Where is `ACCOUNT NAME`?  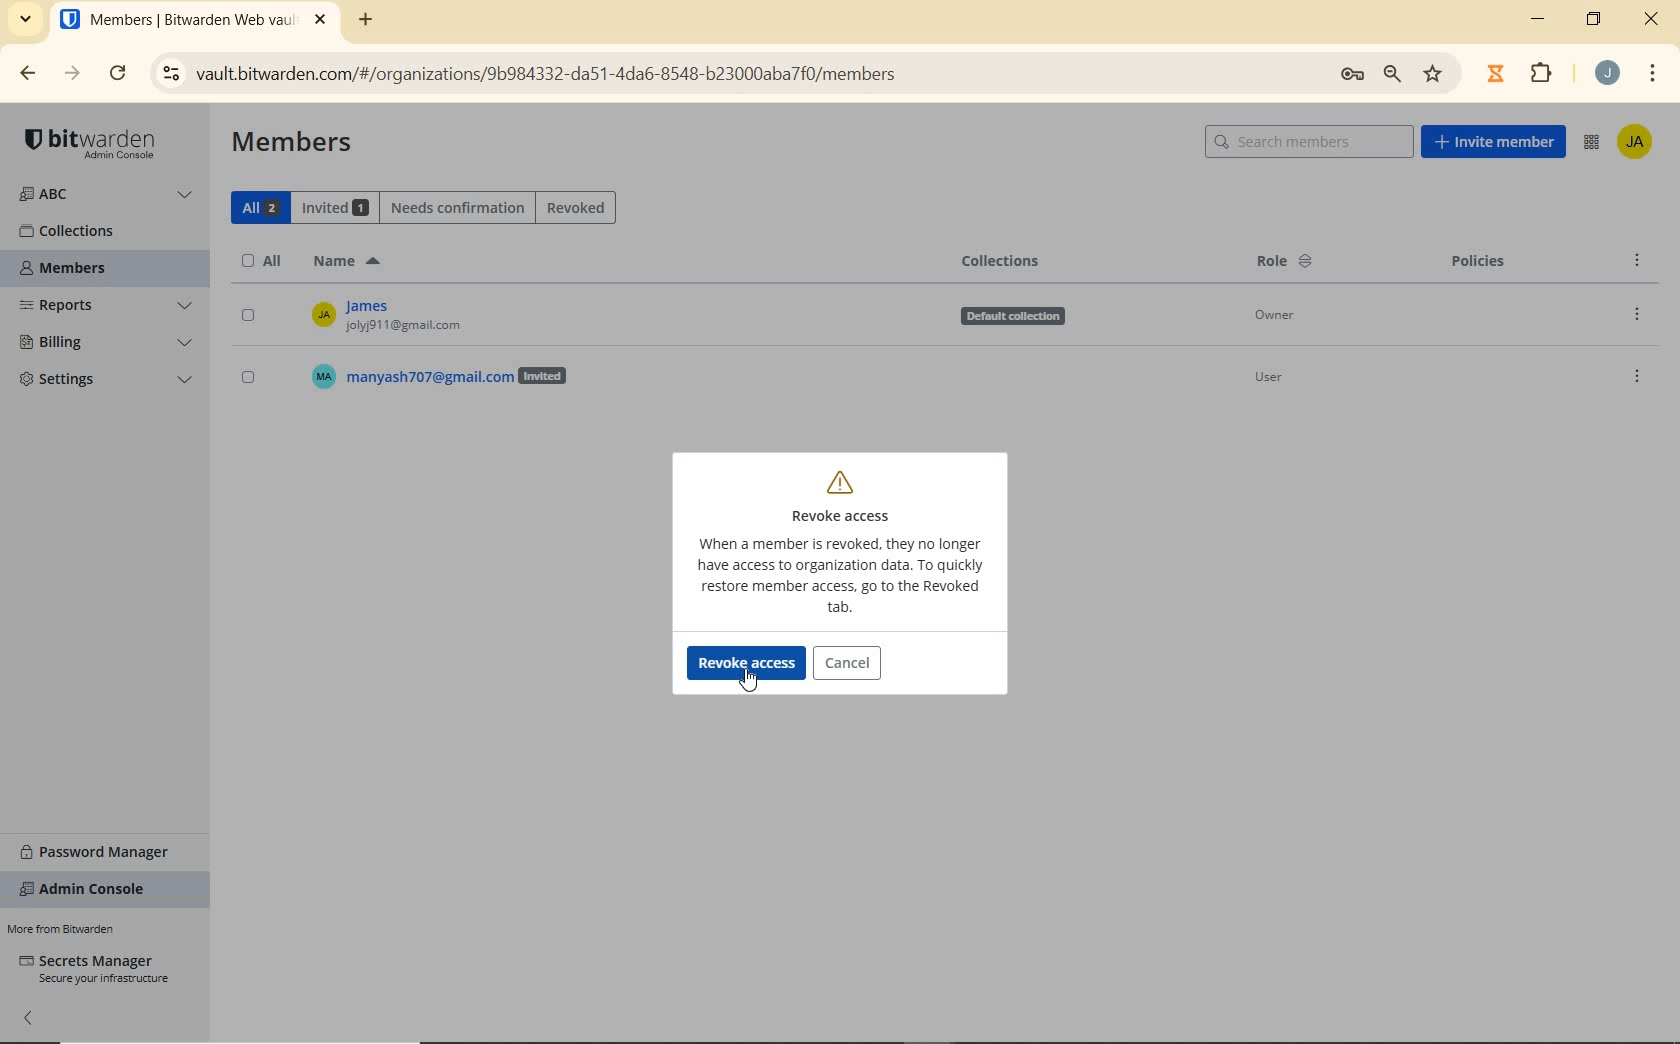 ACCOUNT NAME is located at coordinates (1638, 144).